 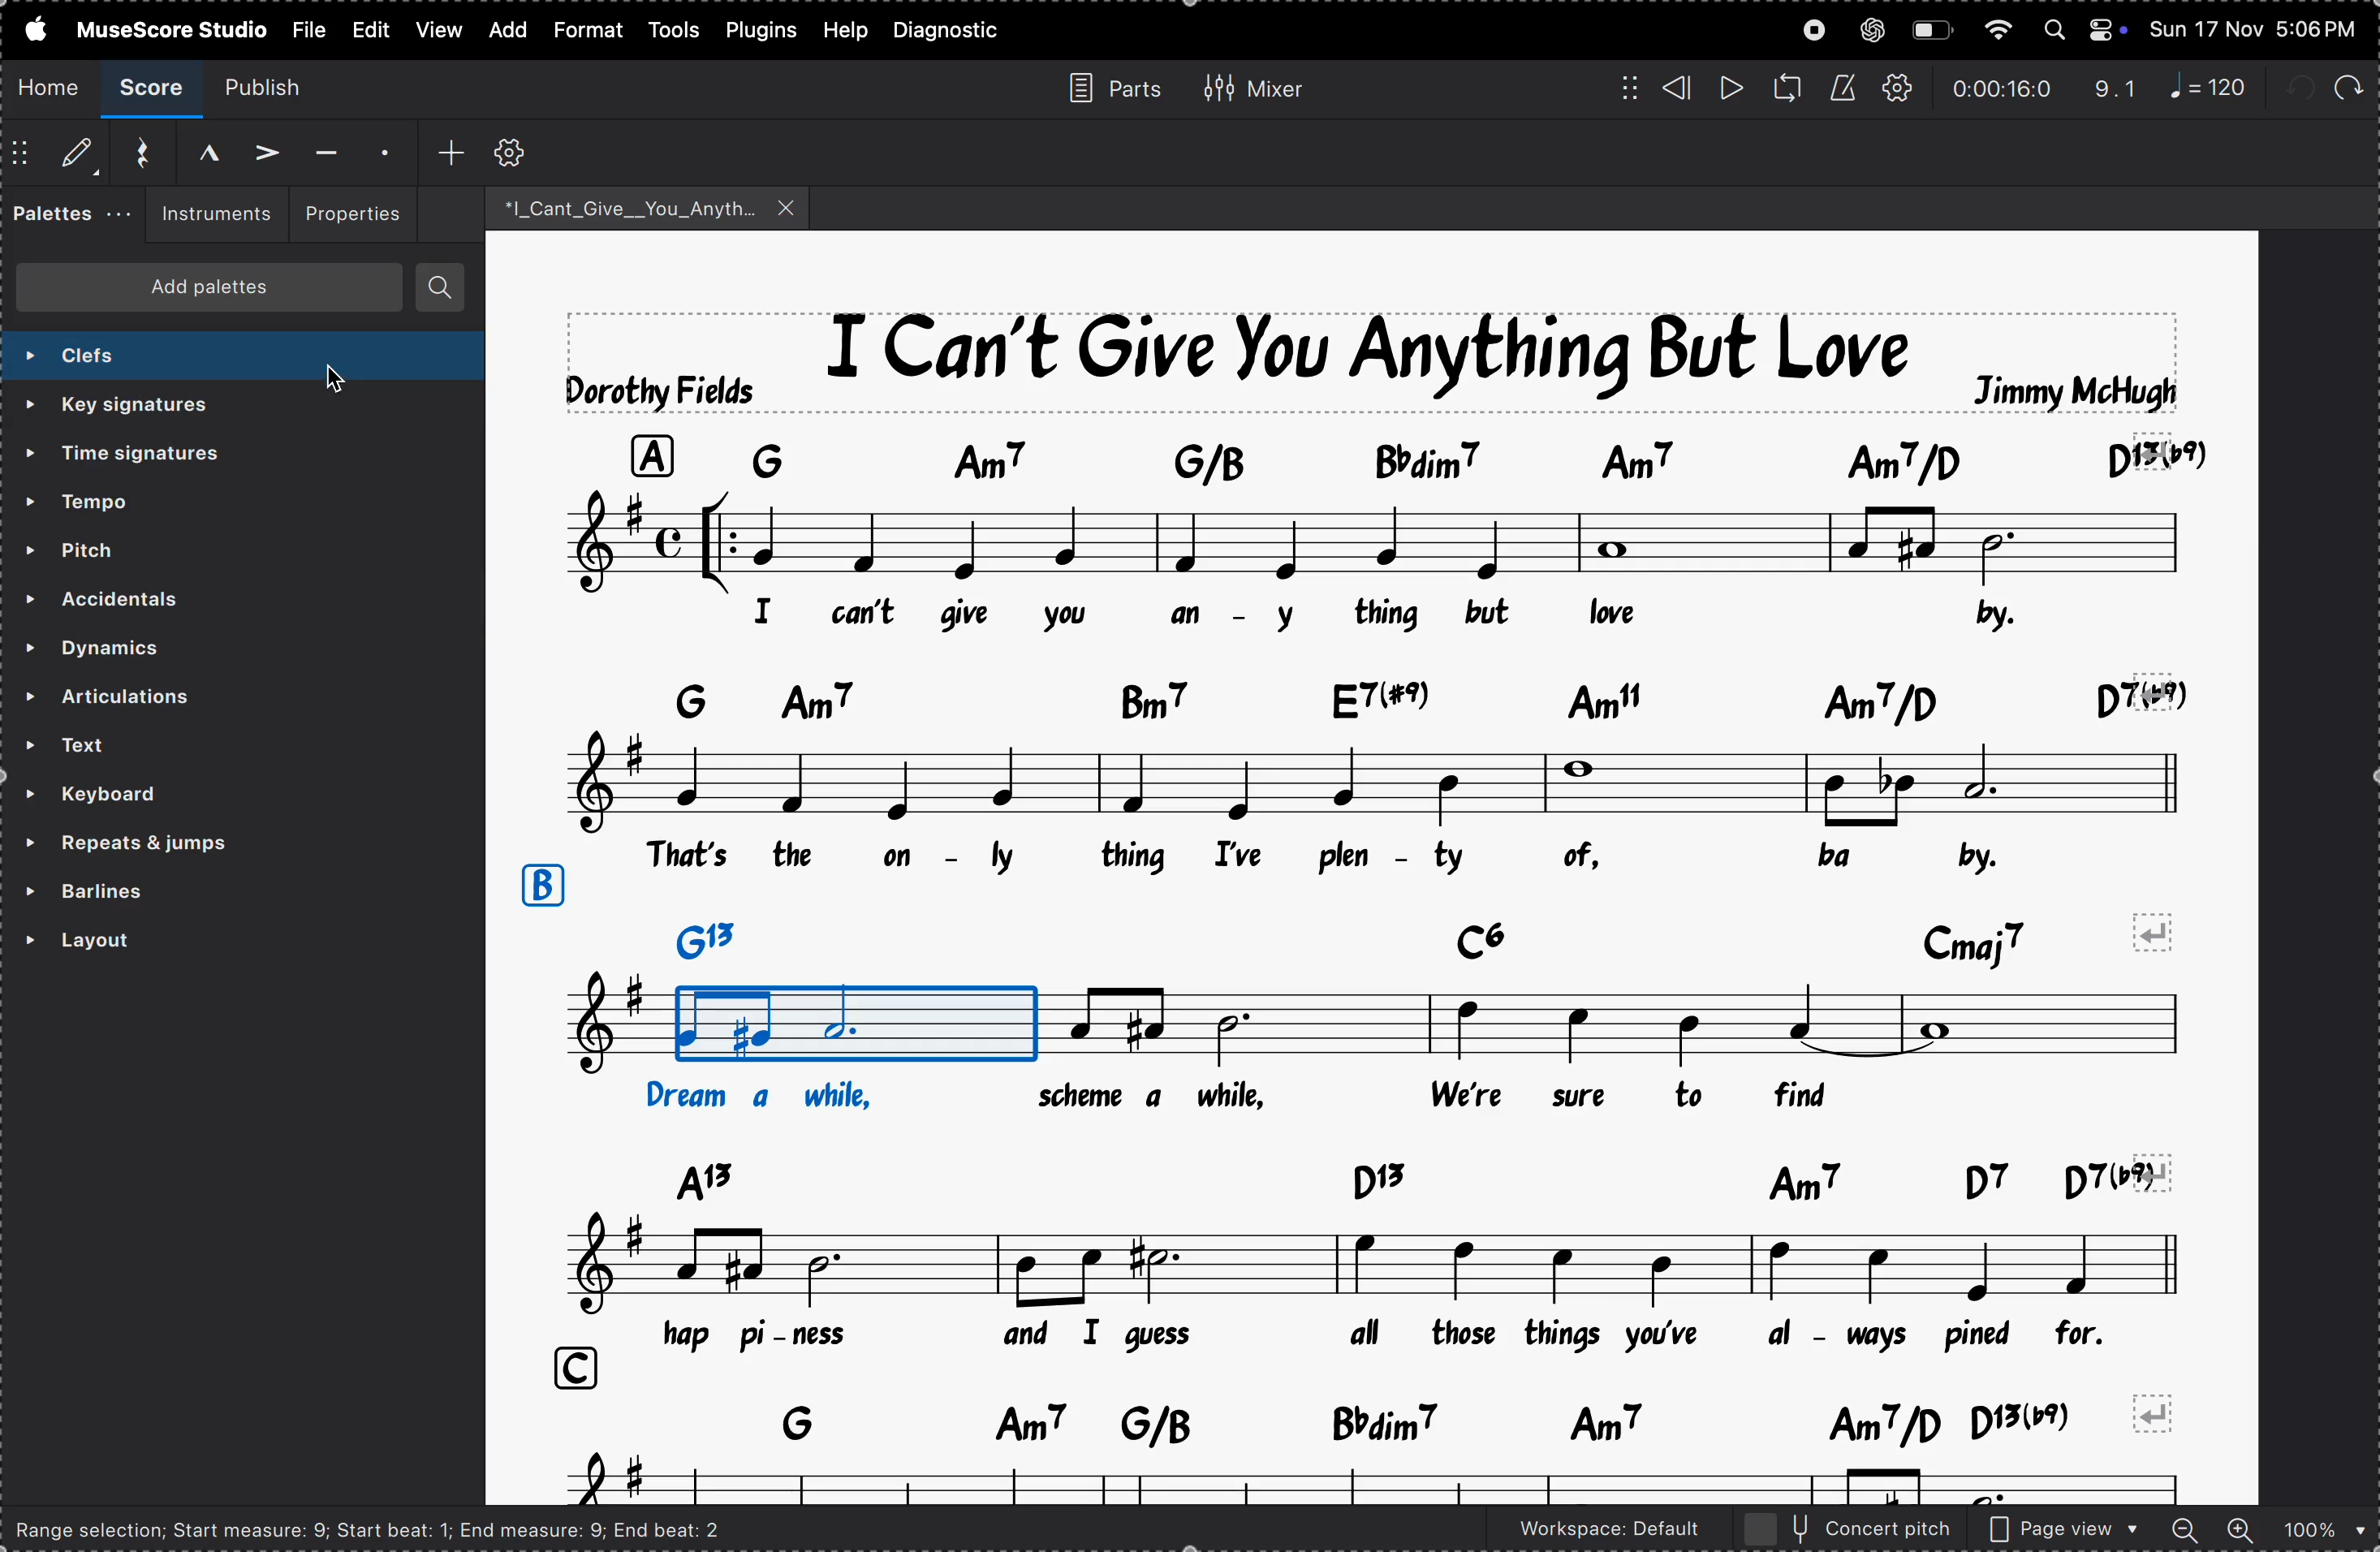 I want to click on lyrics, so click(x=1213, y=614).